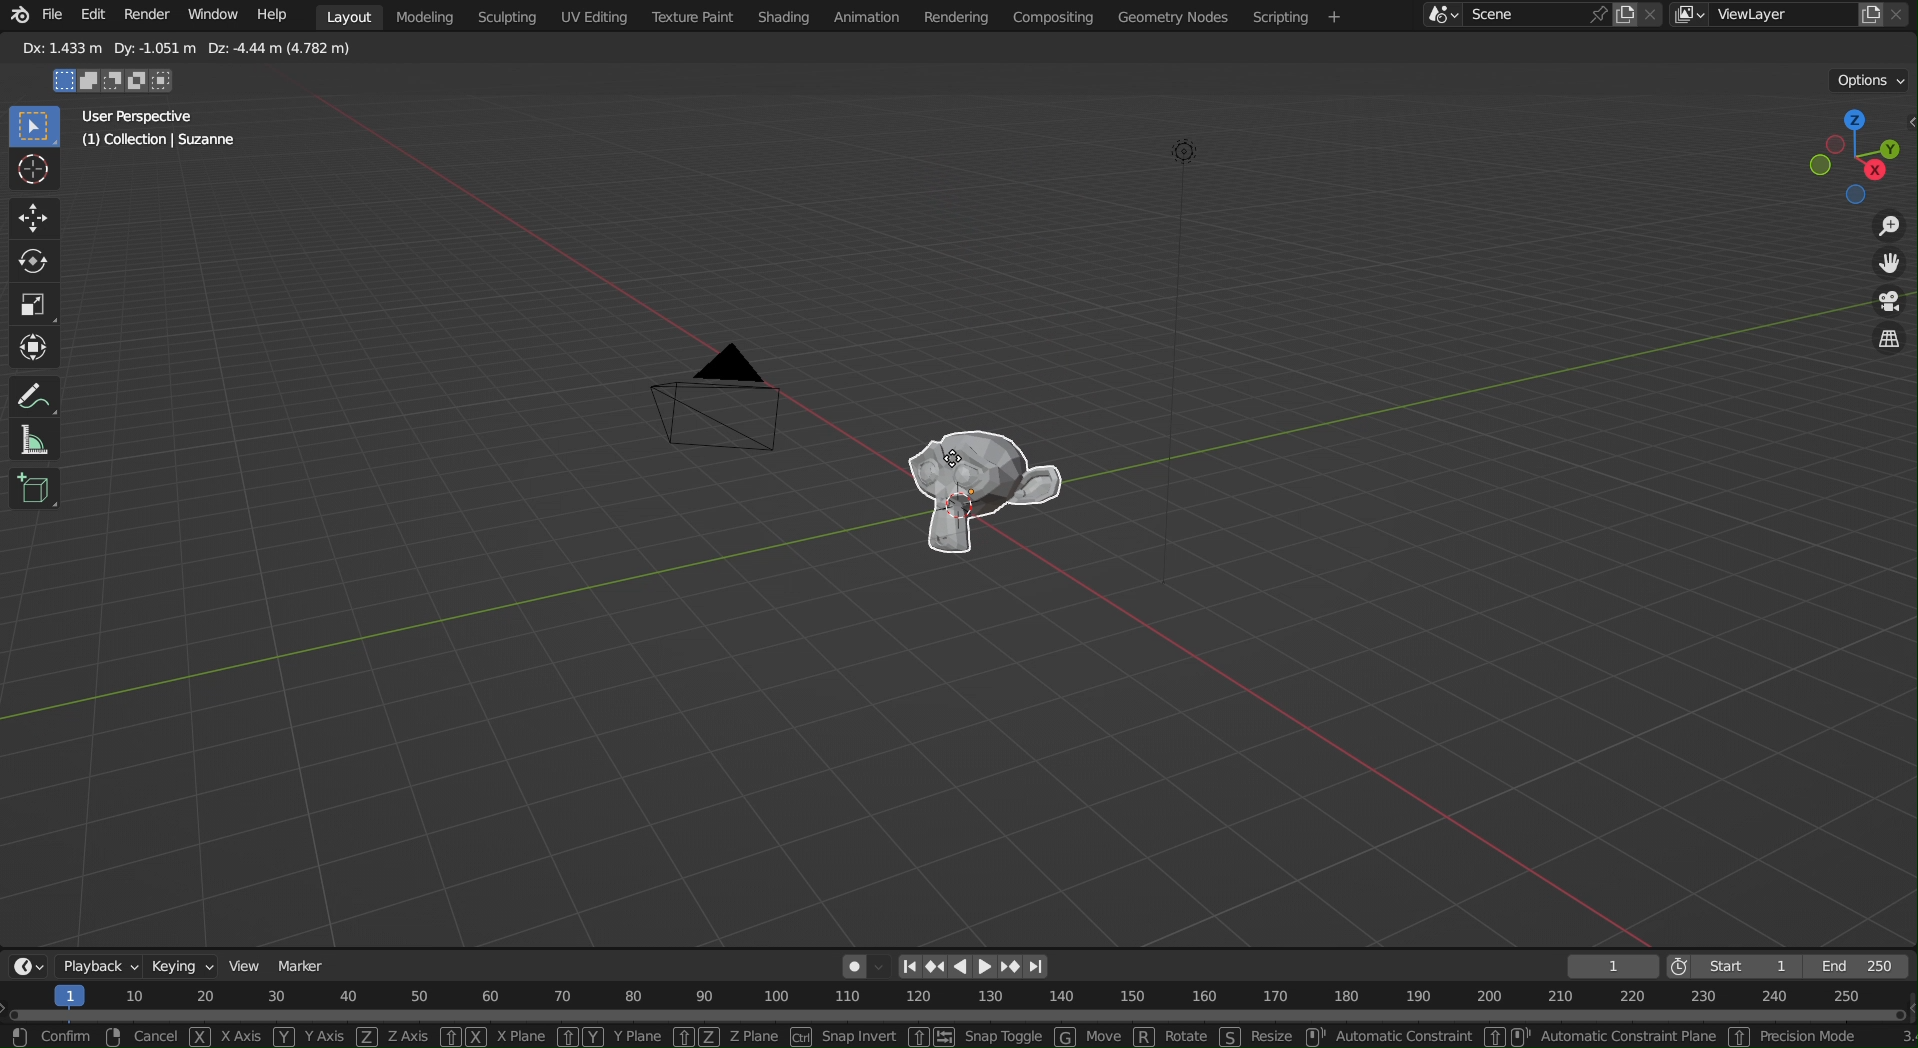 The width and height of the screenshot is (1918, 1048). I want to click on Y axis, so click(325, 1036).